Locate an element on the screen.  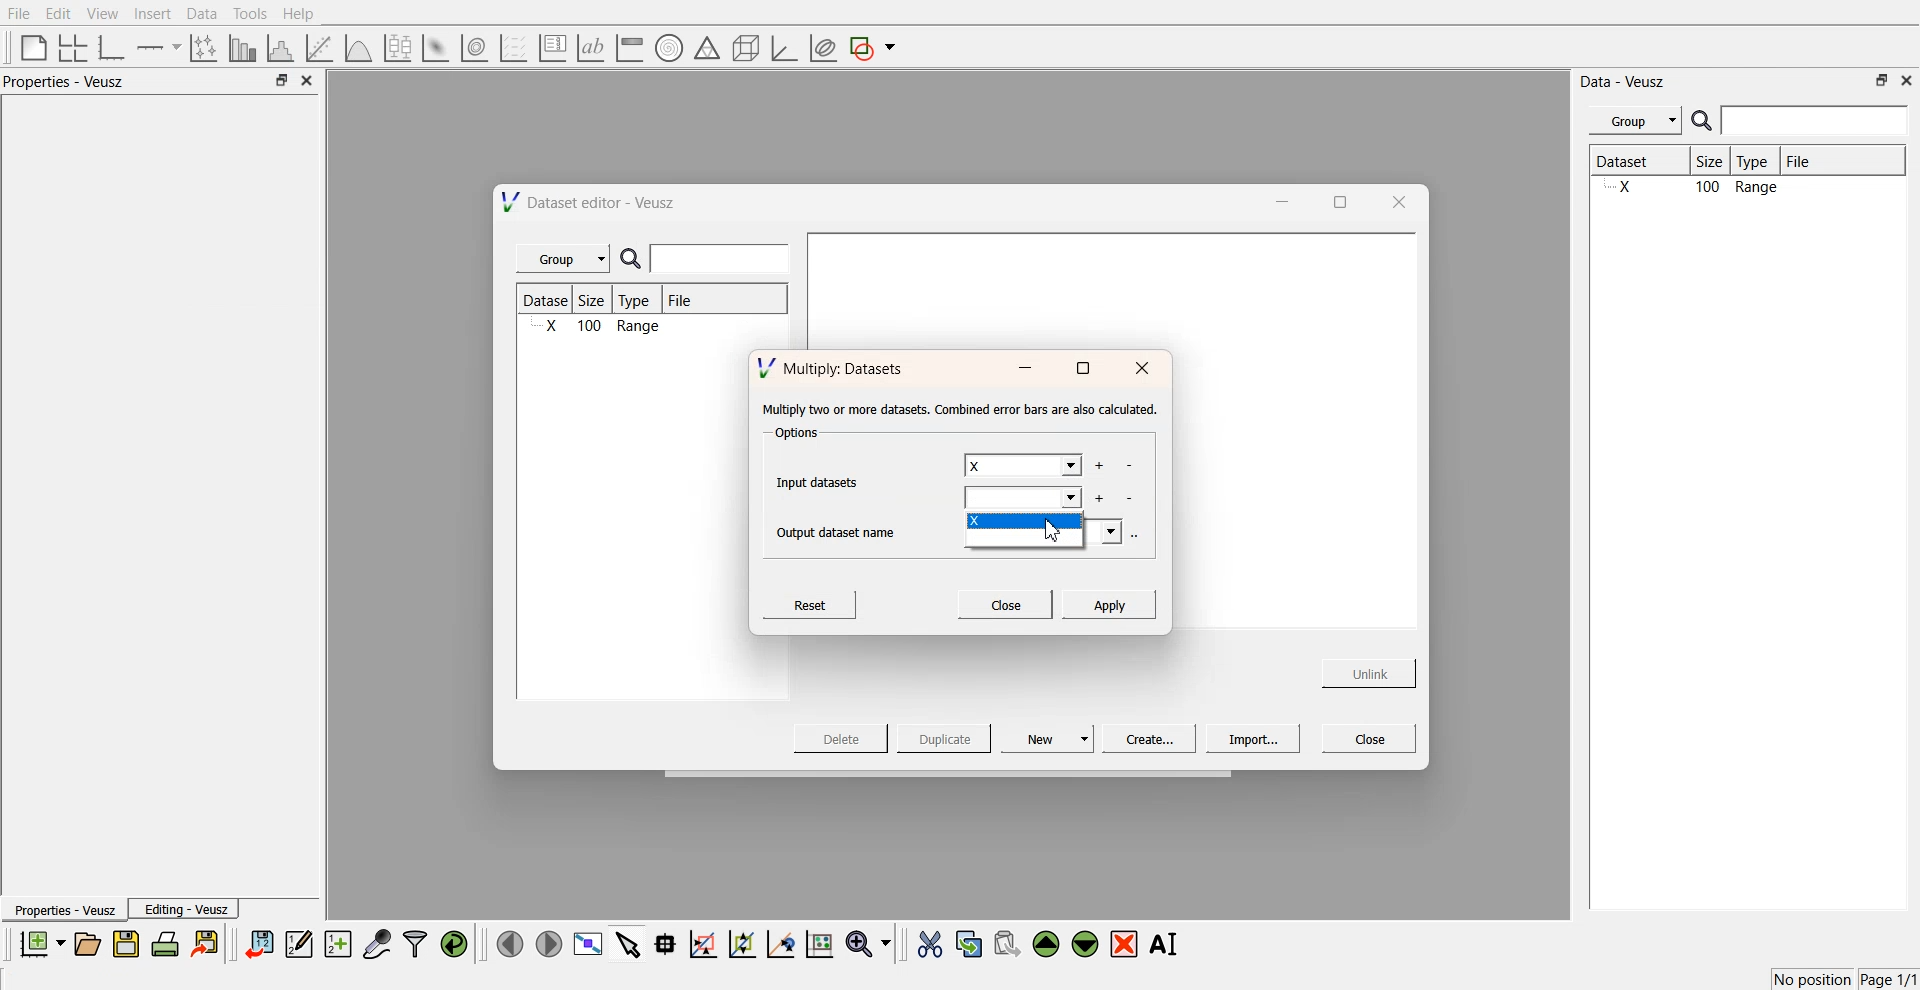
Insert is located at coordinates (150, 14).